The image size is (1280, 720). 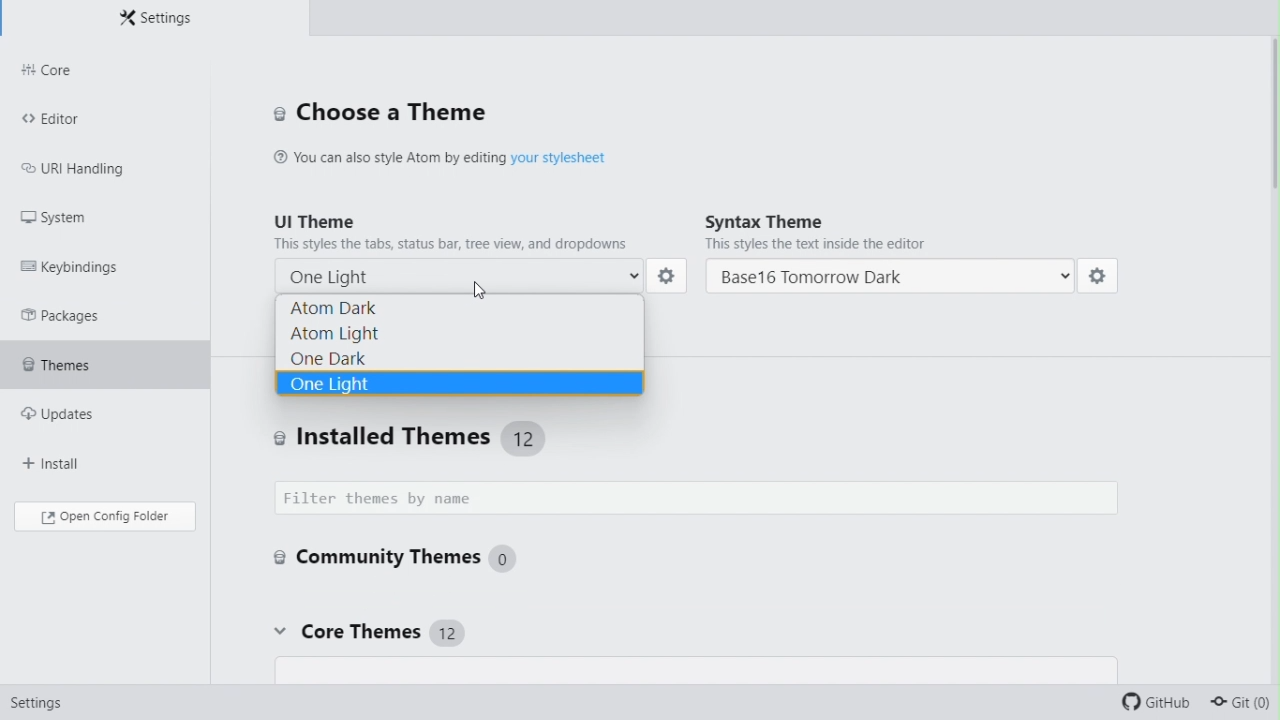 What do you see at coordinates (87, 164) in the screenshot?
I see `URL handling` at bounding box center [87, 164].